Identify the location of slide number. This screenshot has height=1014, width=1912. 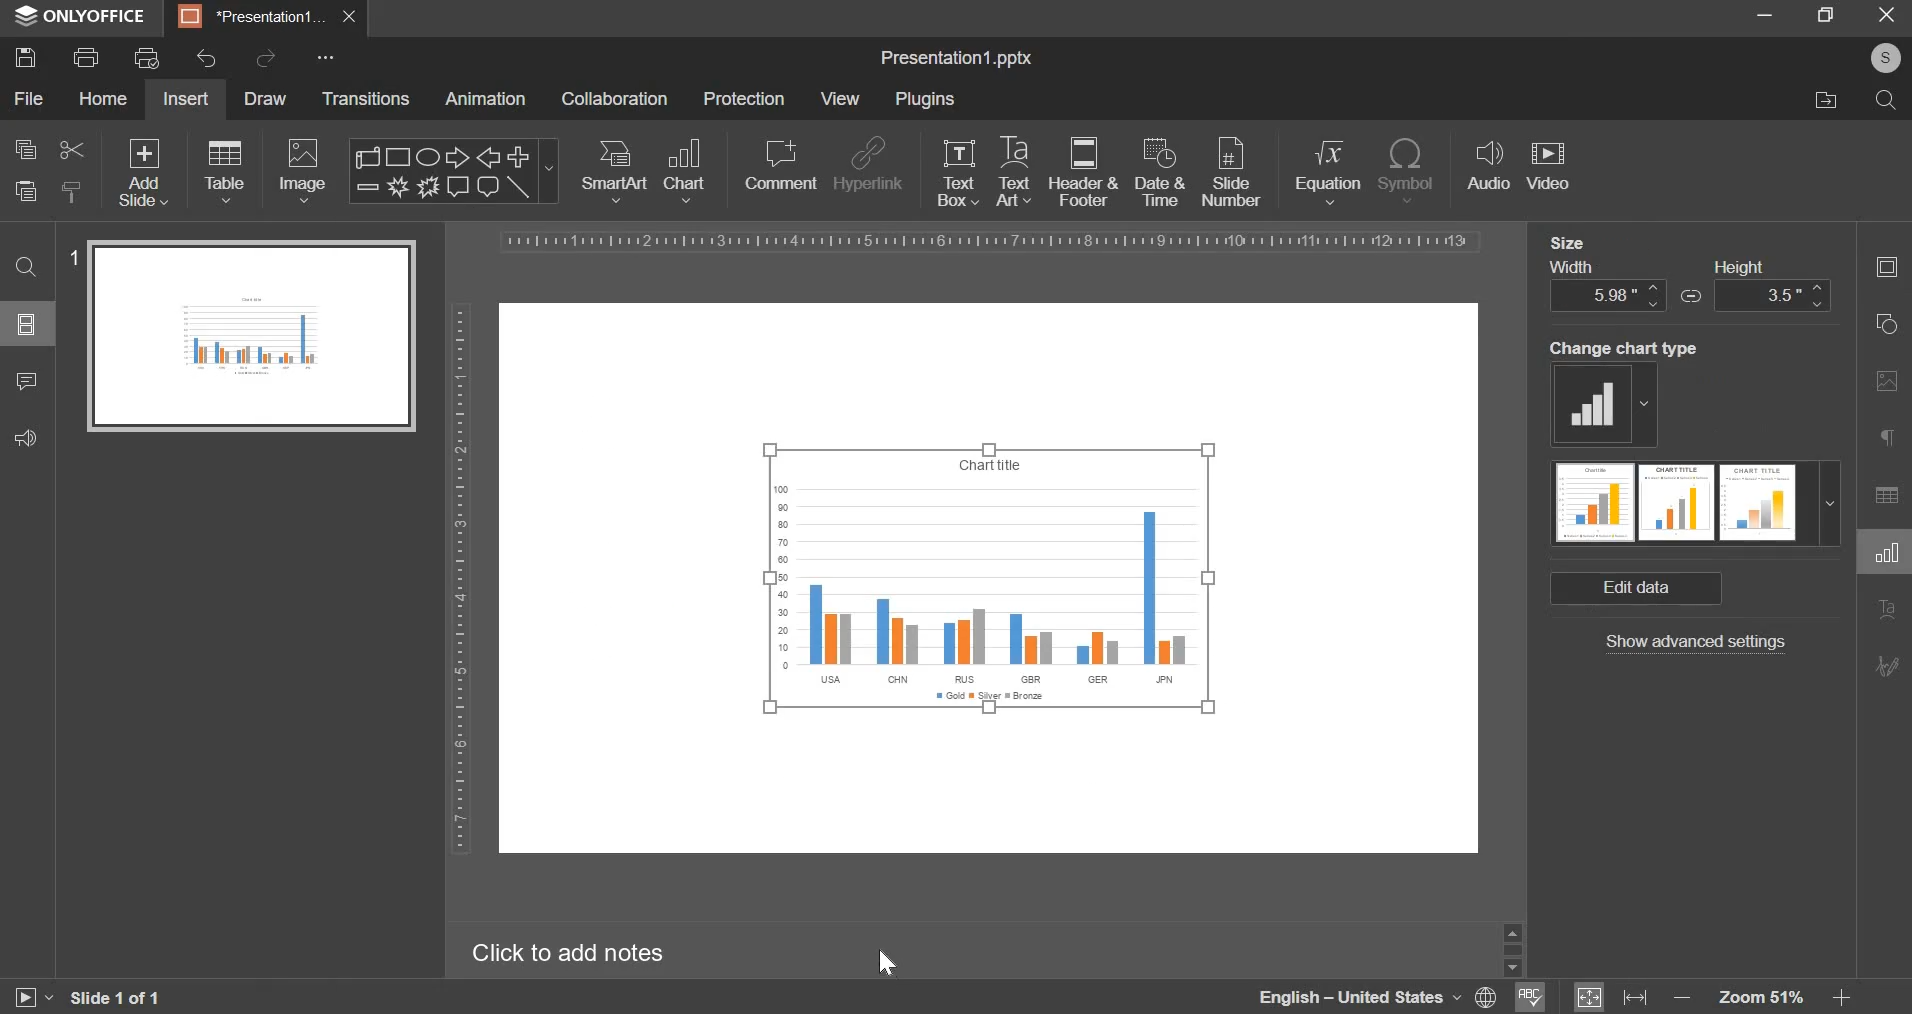
(72, 257).